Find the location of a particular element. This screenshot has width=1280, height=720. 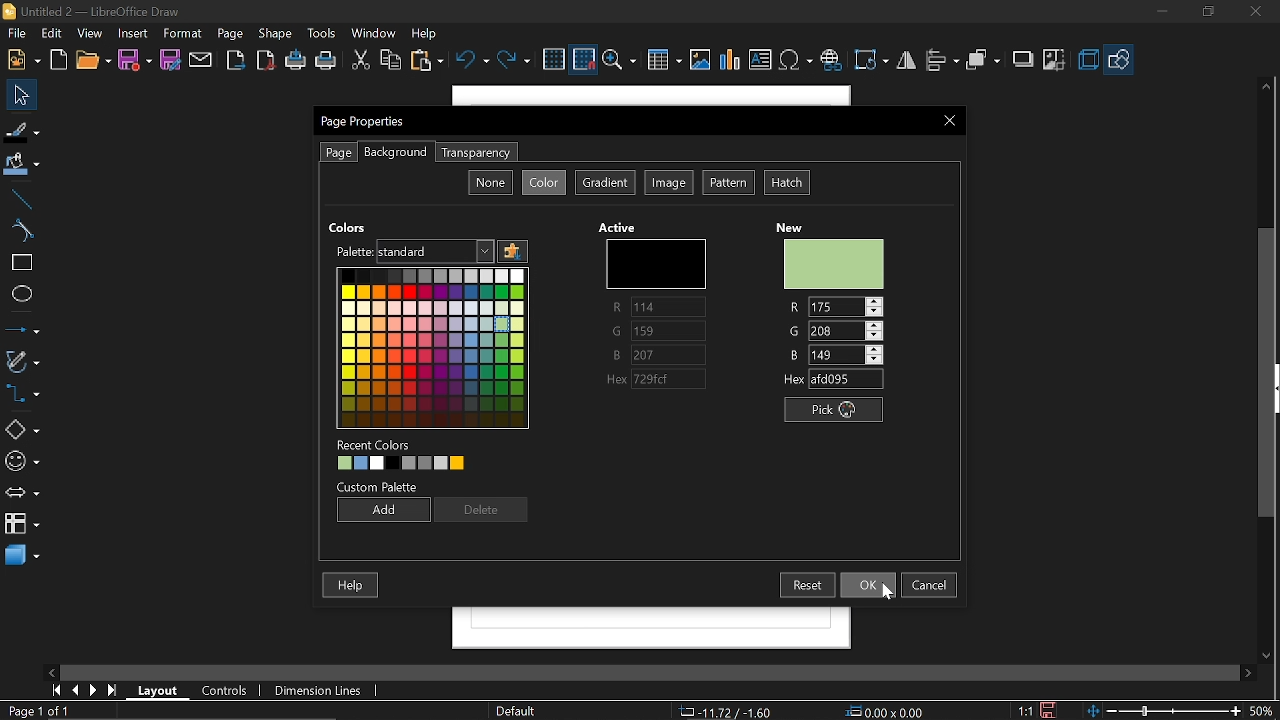

Layout is located at coordinates (158, 689).